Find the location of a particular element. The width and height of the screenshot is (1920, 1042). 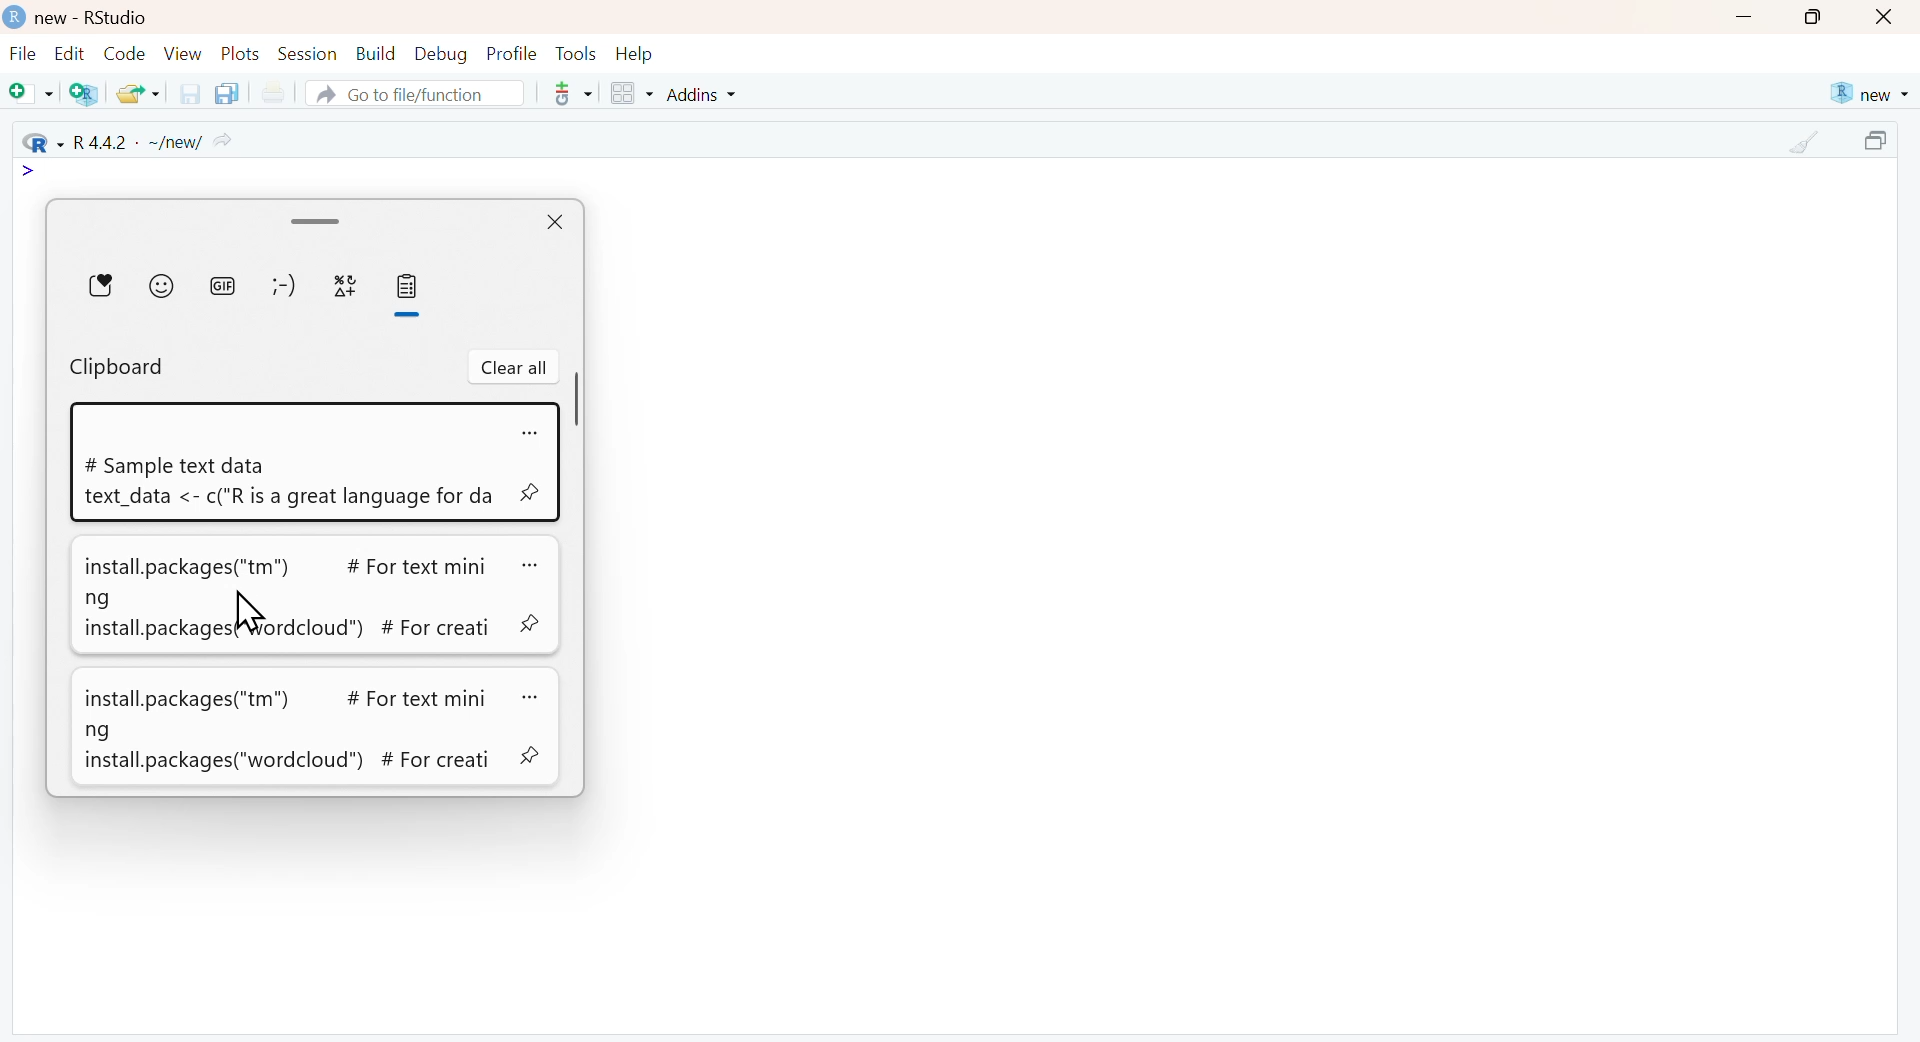

Favorite is located at coordinates (101, 285).